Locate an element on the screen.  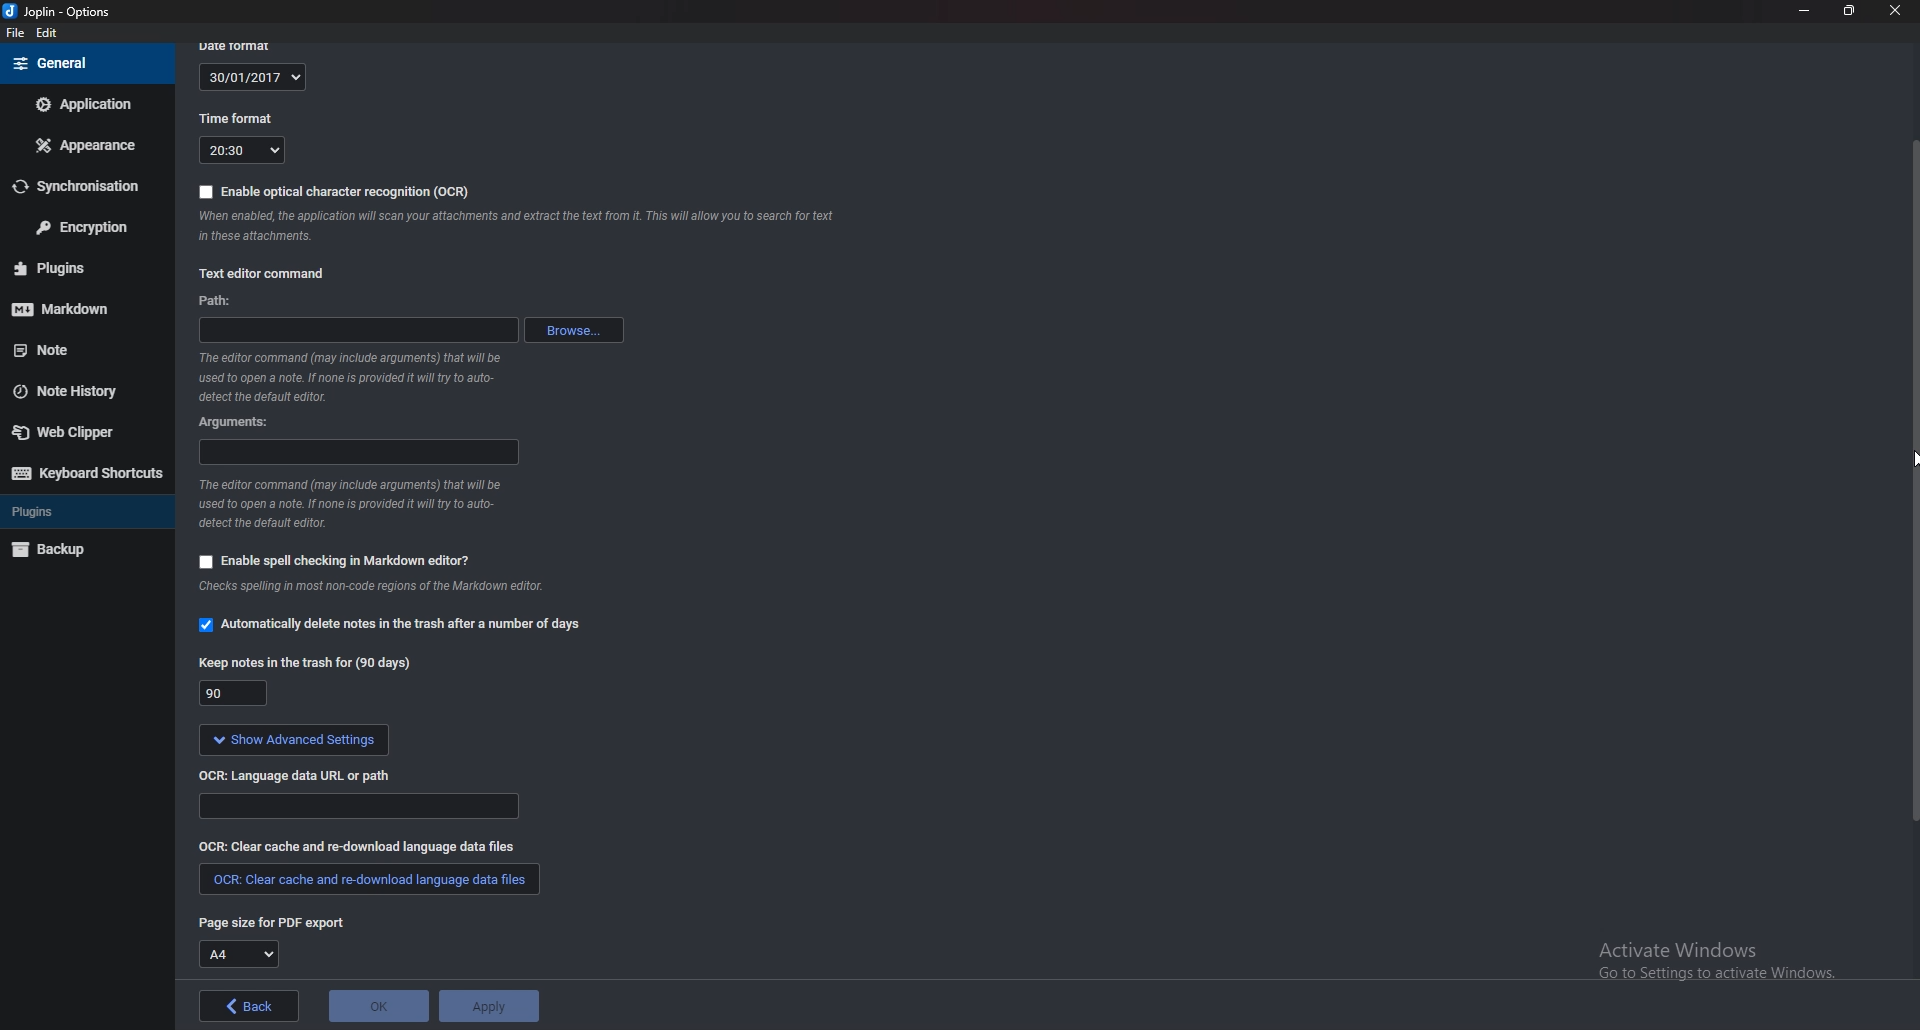
Keyboard shortcuts is located at coordinates (84, 474).